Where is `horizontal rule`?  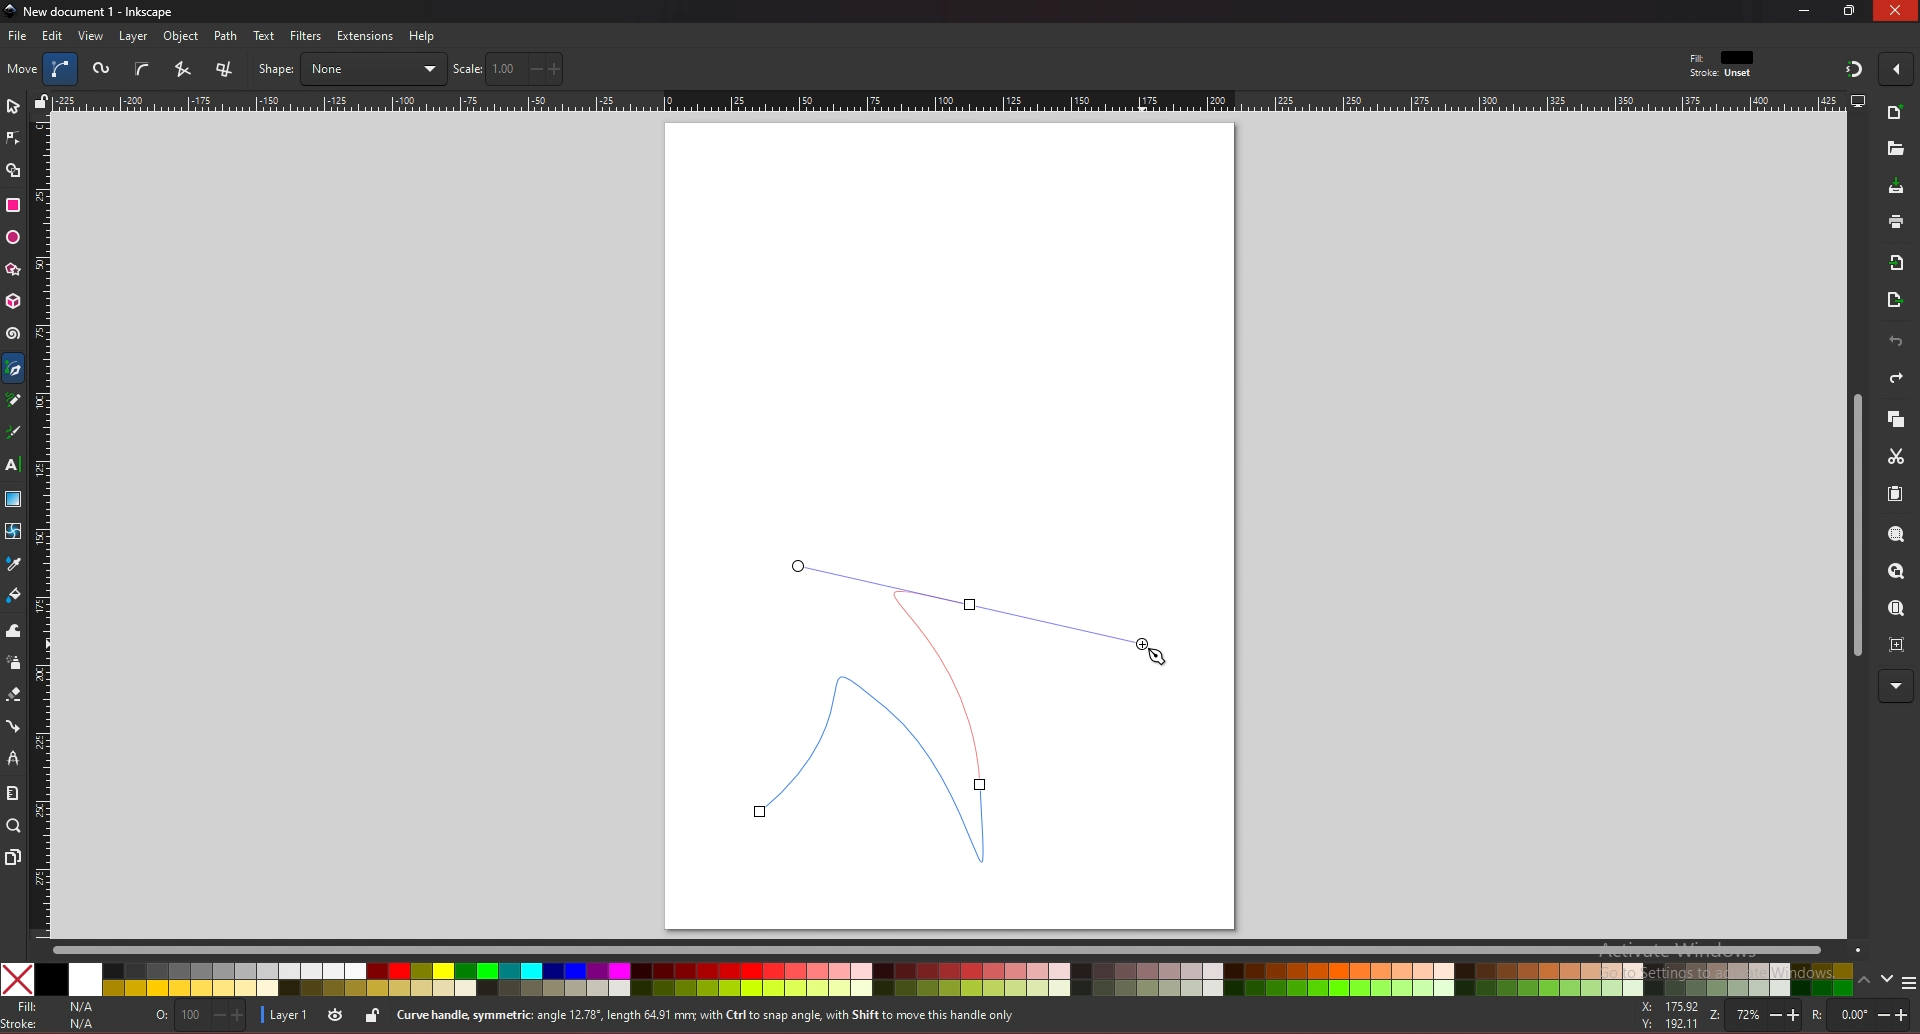
horizontal rule is located at coordinates (948, 100).